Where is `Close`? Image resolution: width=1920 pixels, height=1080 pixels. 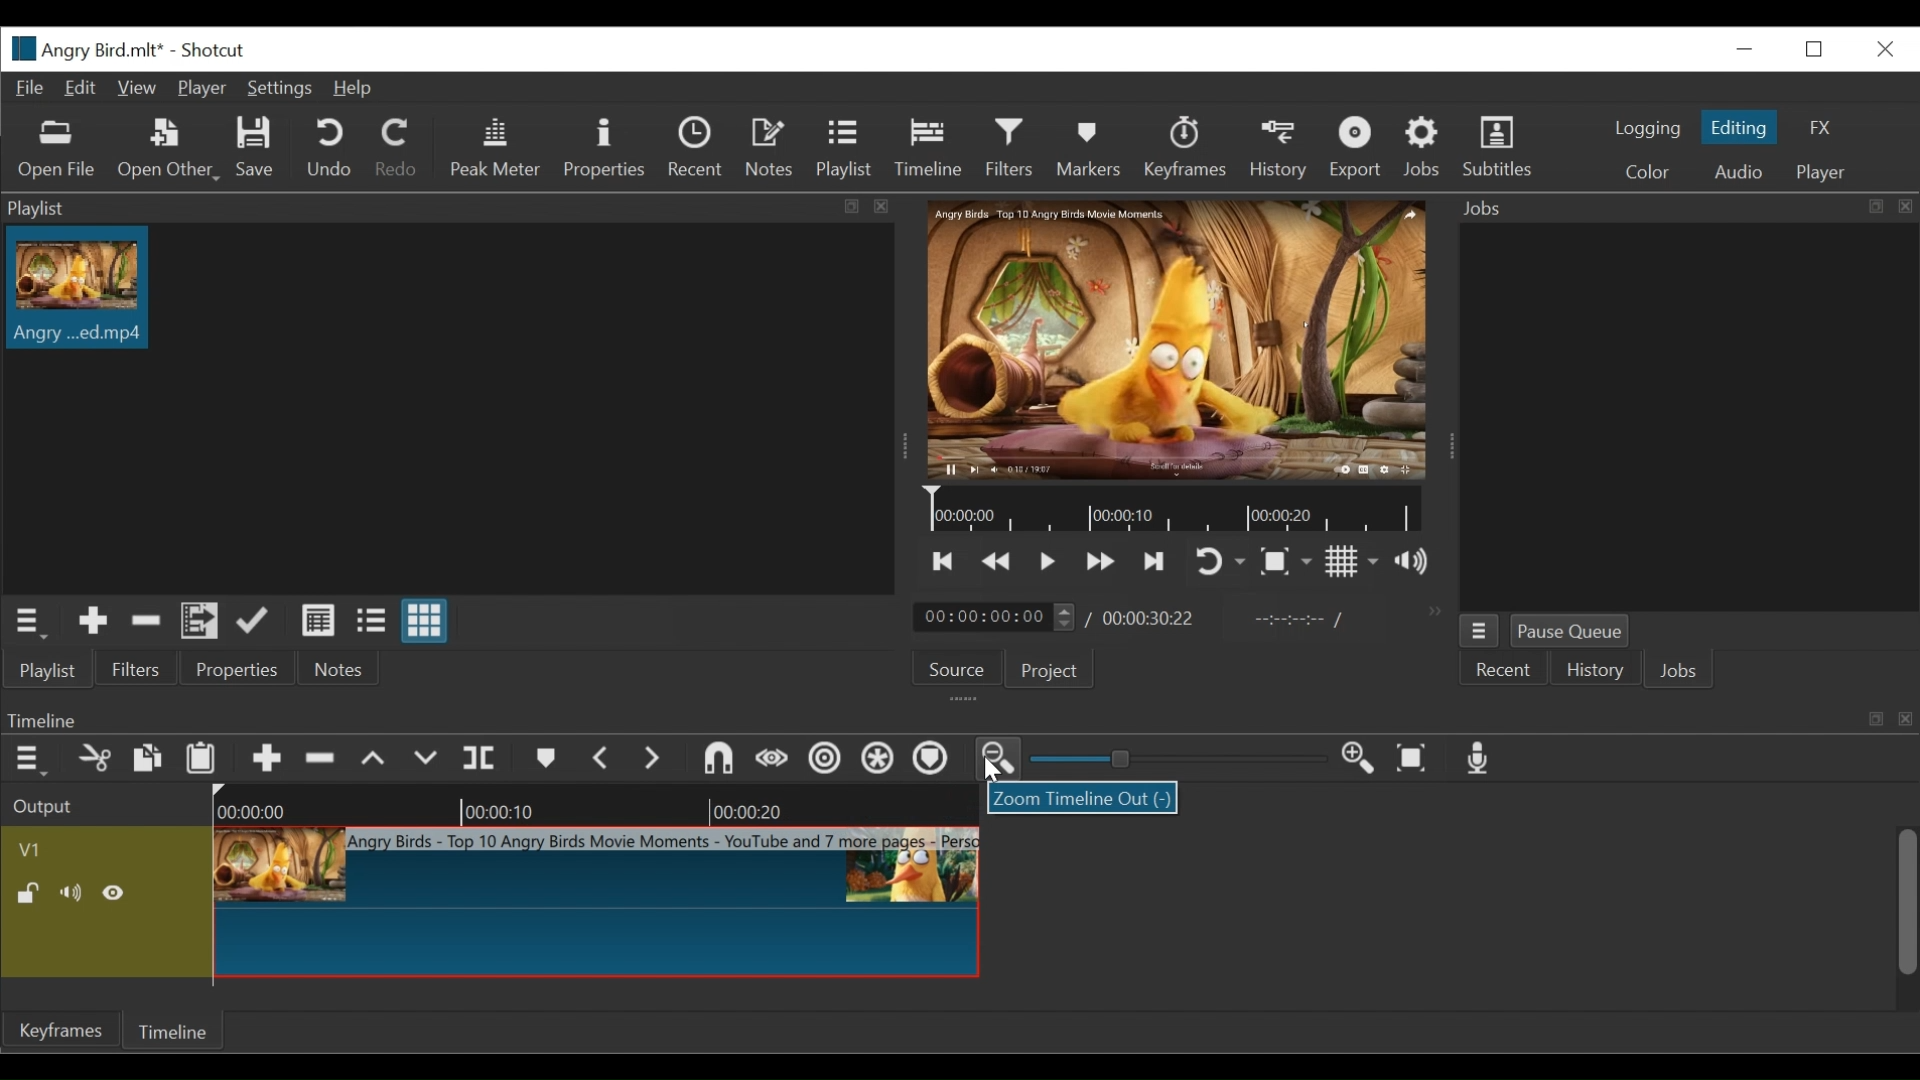 Close is located at coordinates (1748, 48).